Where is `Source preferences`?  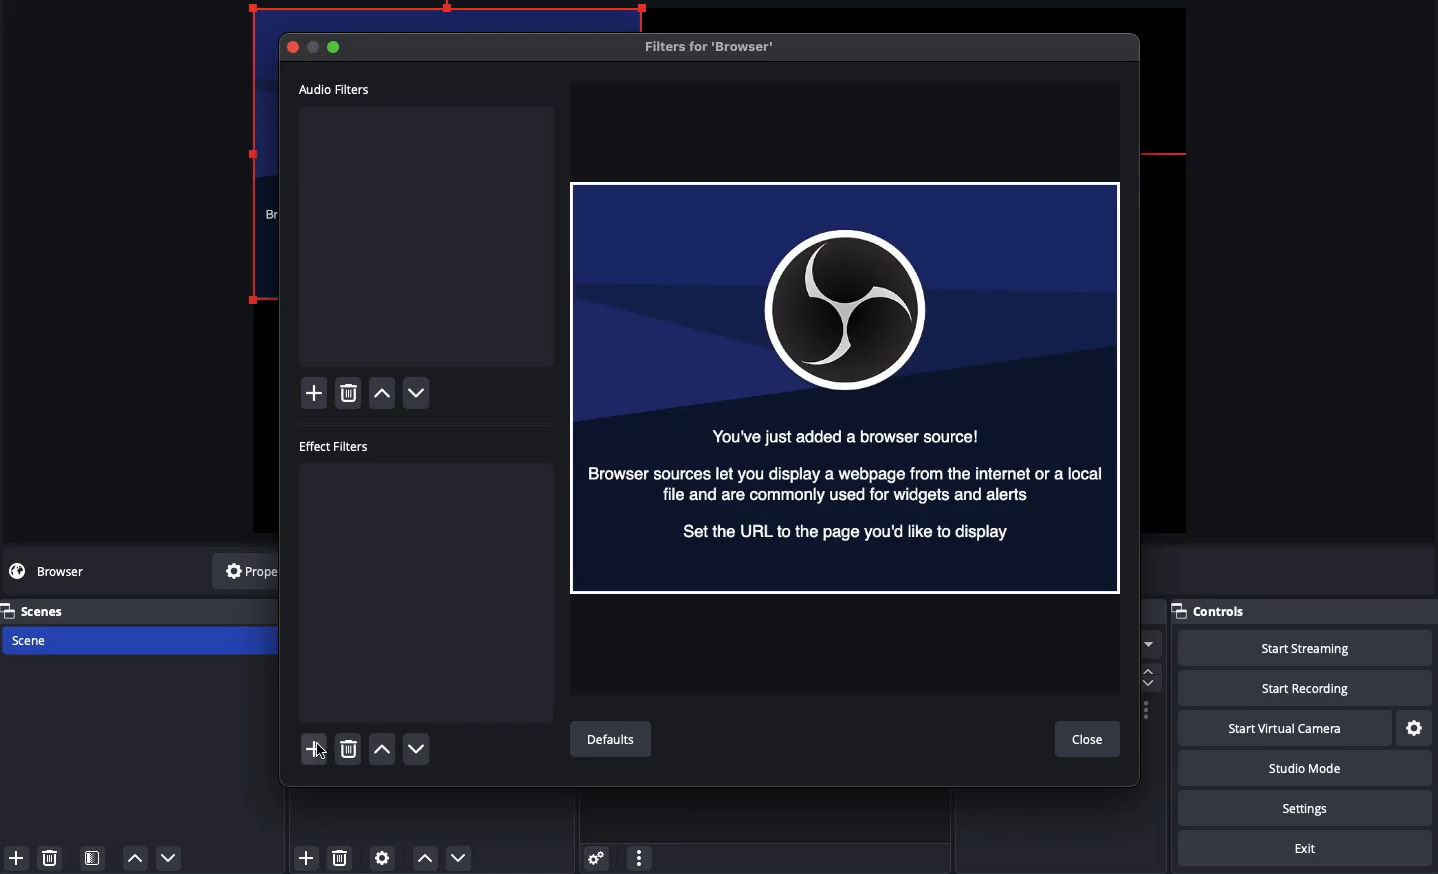
Source preferences is located at coordinates (384, 857).